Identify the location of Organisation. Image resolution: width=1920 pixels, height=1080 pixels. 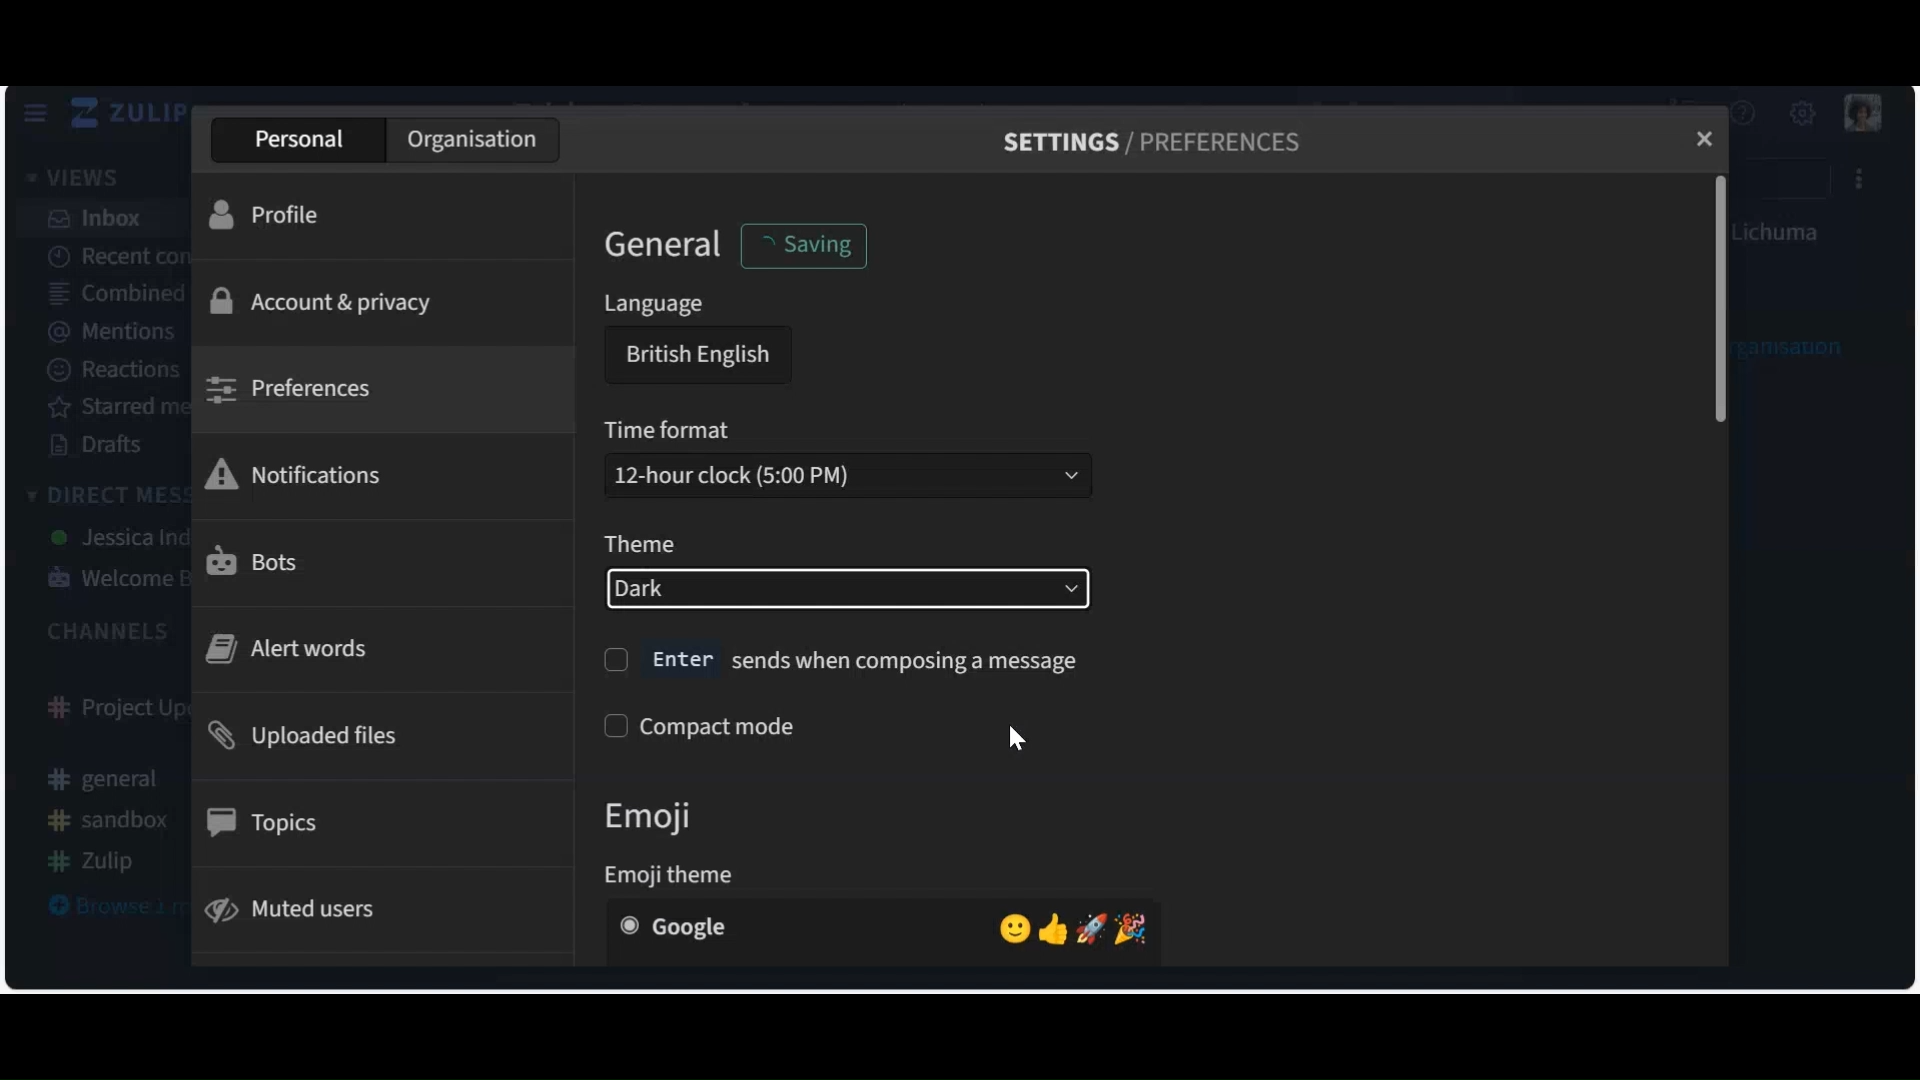
(476, 141).